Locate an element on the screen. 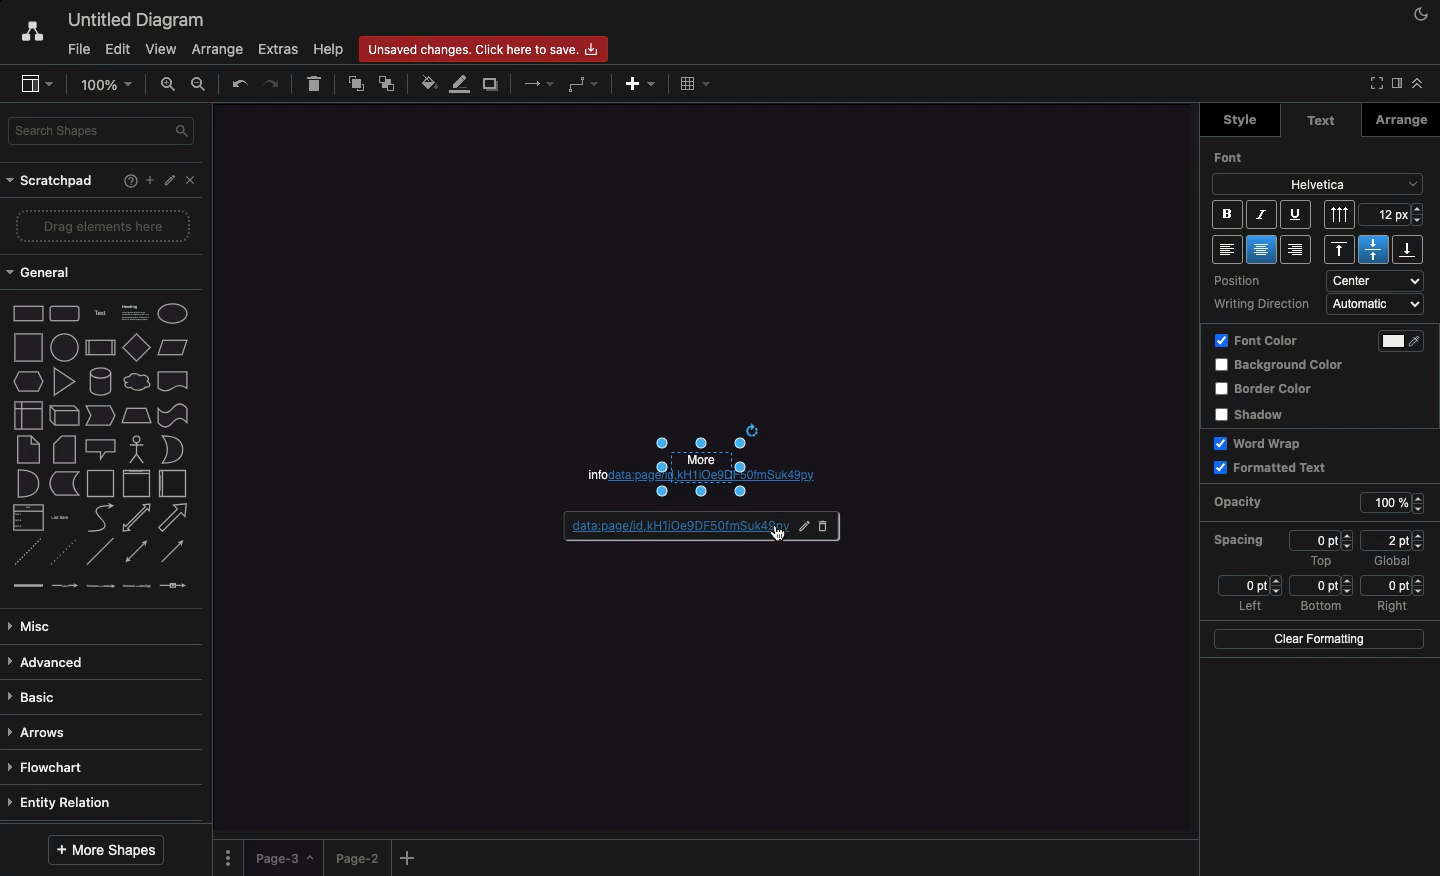  Sidebar is located at coordinates (1395, 84).